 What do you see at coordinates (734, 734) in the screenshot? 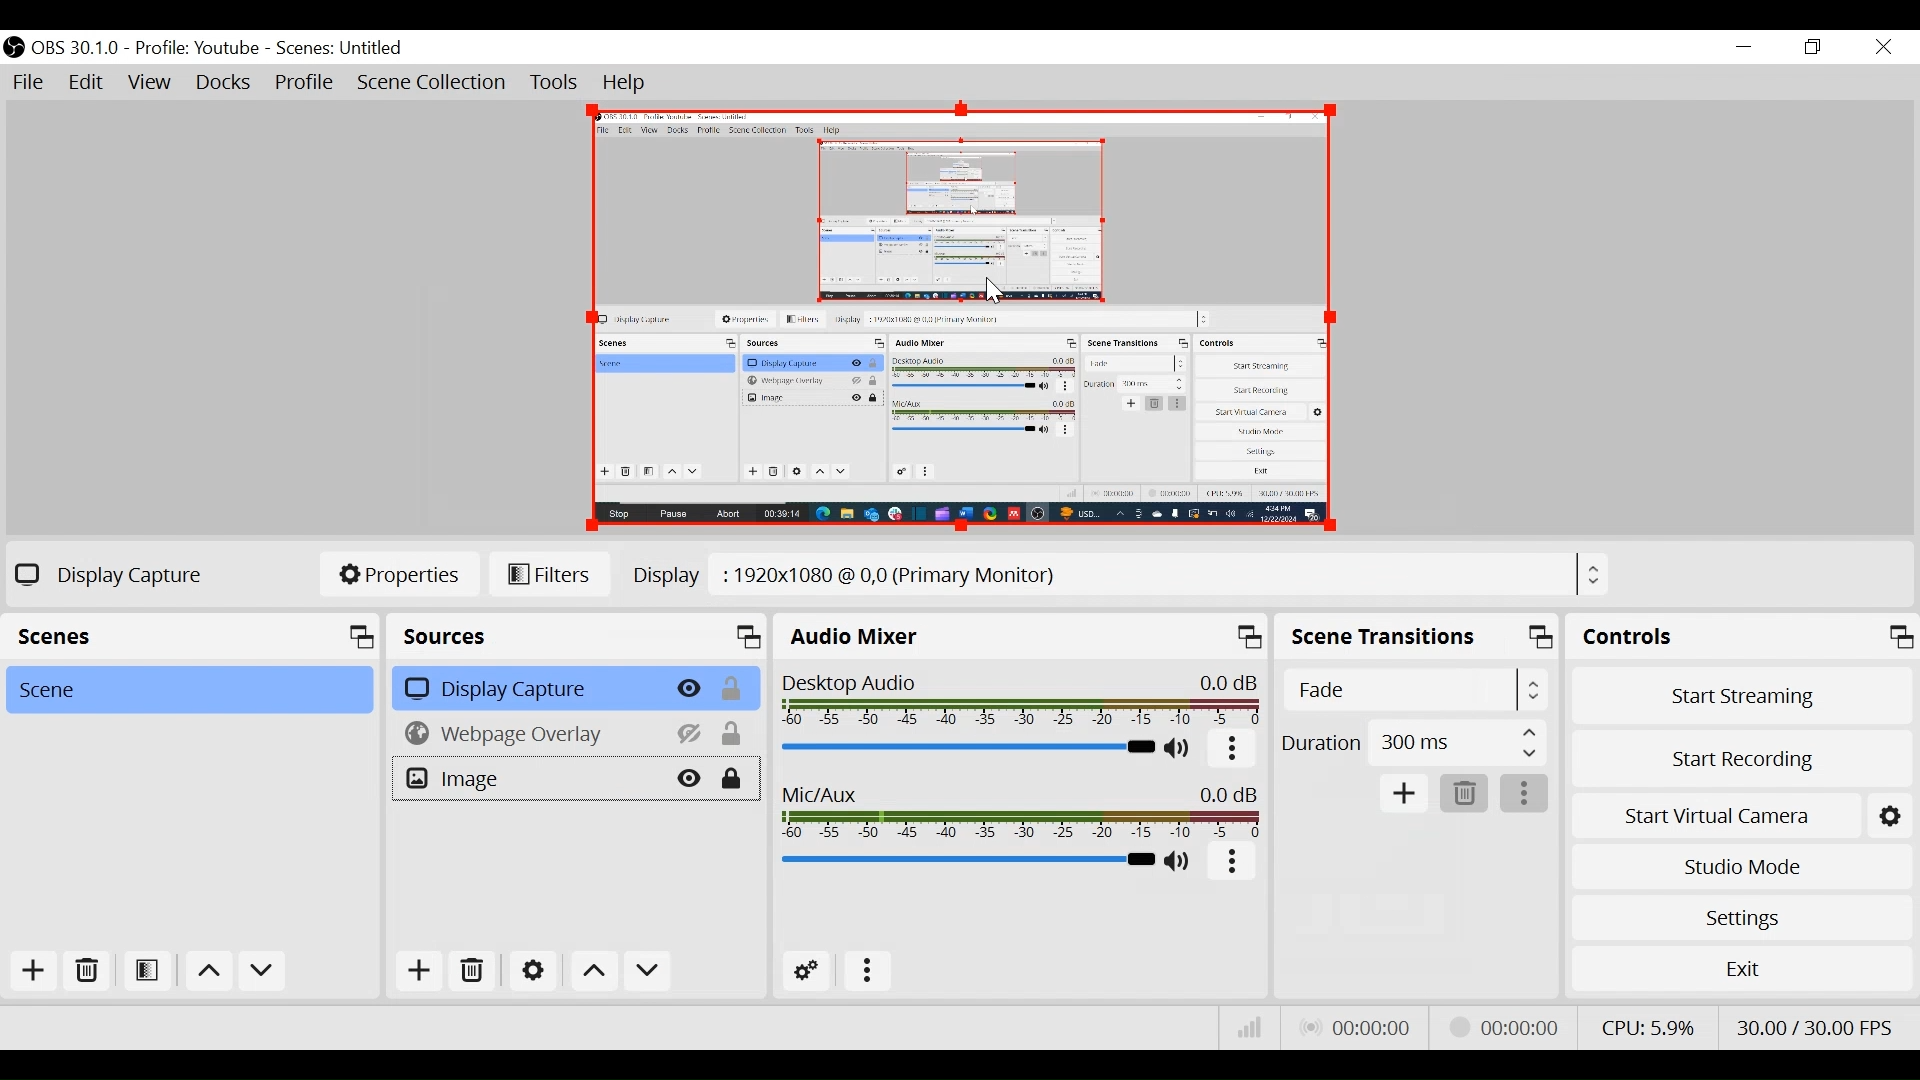
I see `(un)lock` at bounding box center [734, 734].